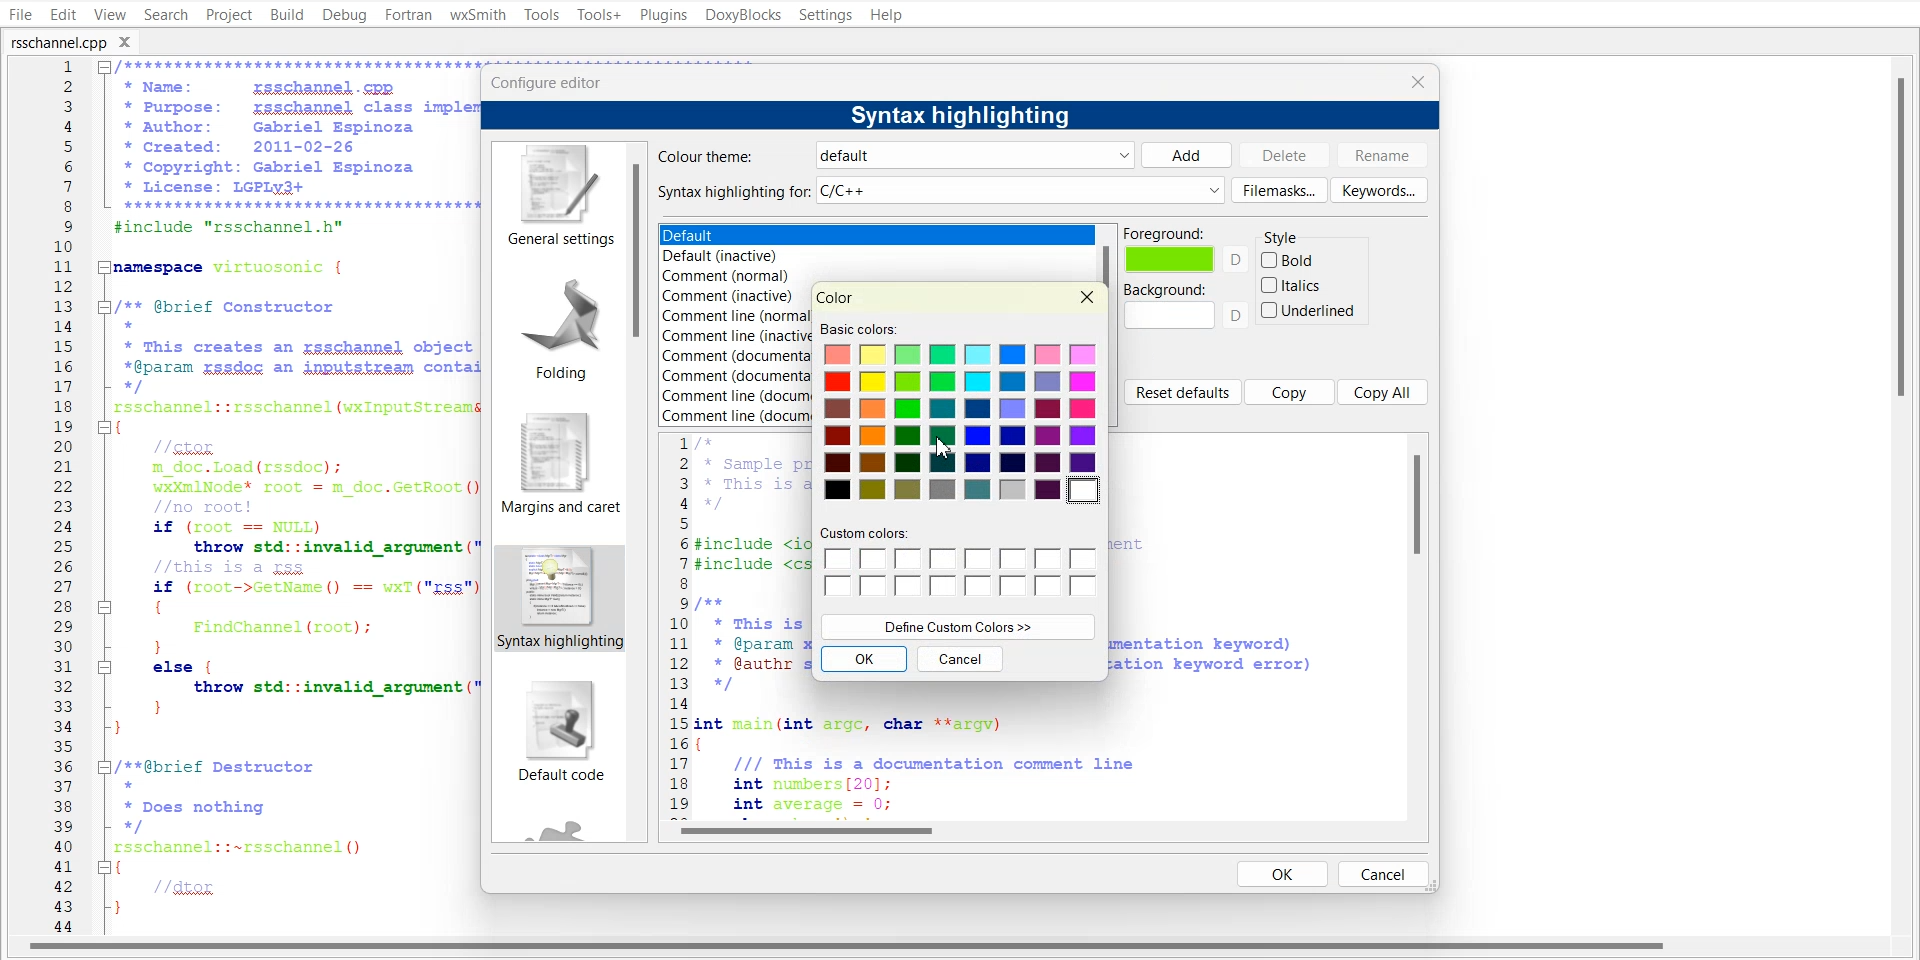 This screenshot has height=960, width=1920. I want to click on Folding, so click(554, 323).